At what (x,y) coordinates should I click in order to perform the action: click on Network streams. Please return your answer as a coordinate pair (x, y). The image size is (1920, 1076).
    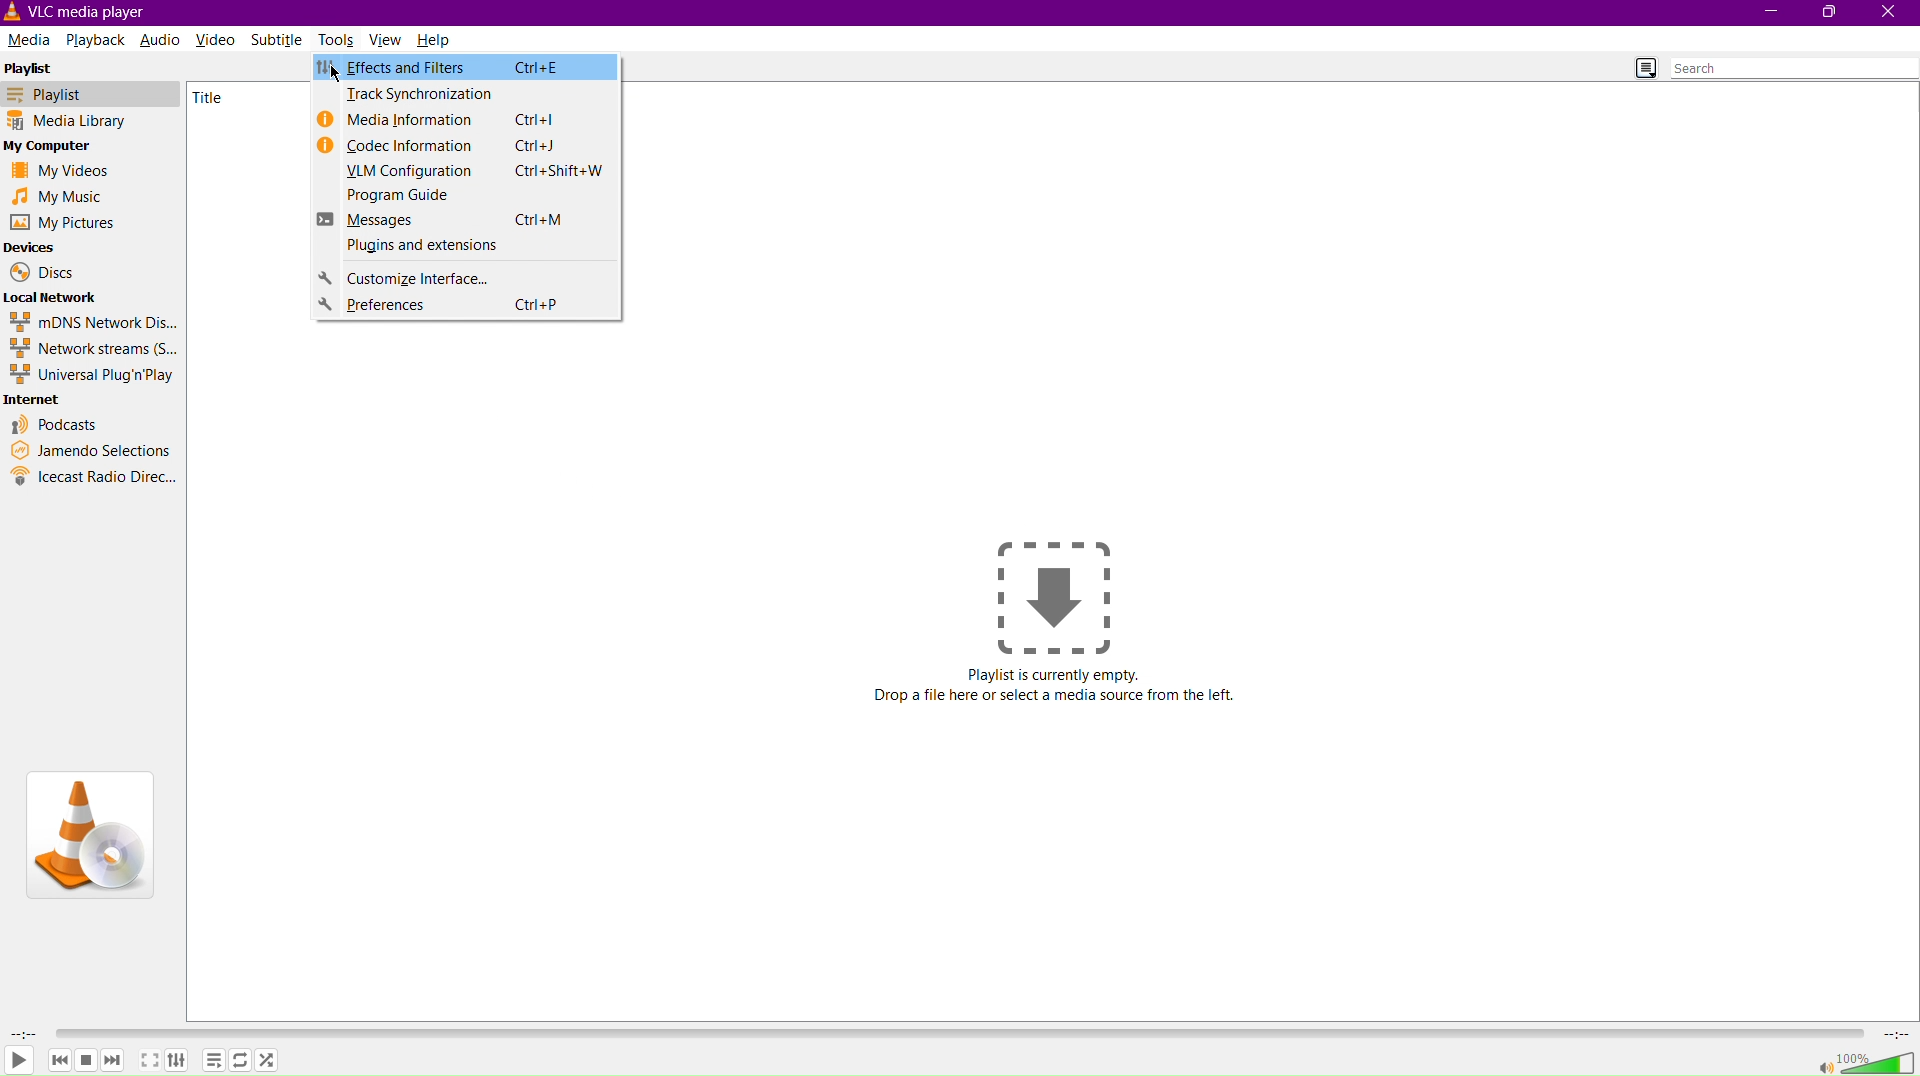
    Looking at the image, I should click on (94, 350).